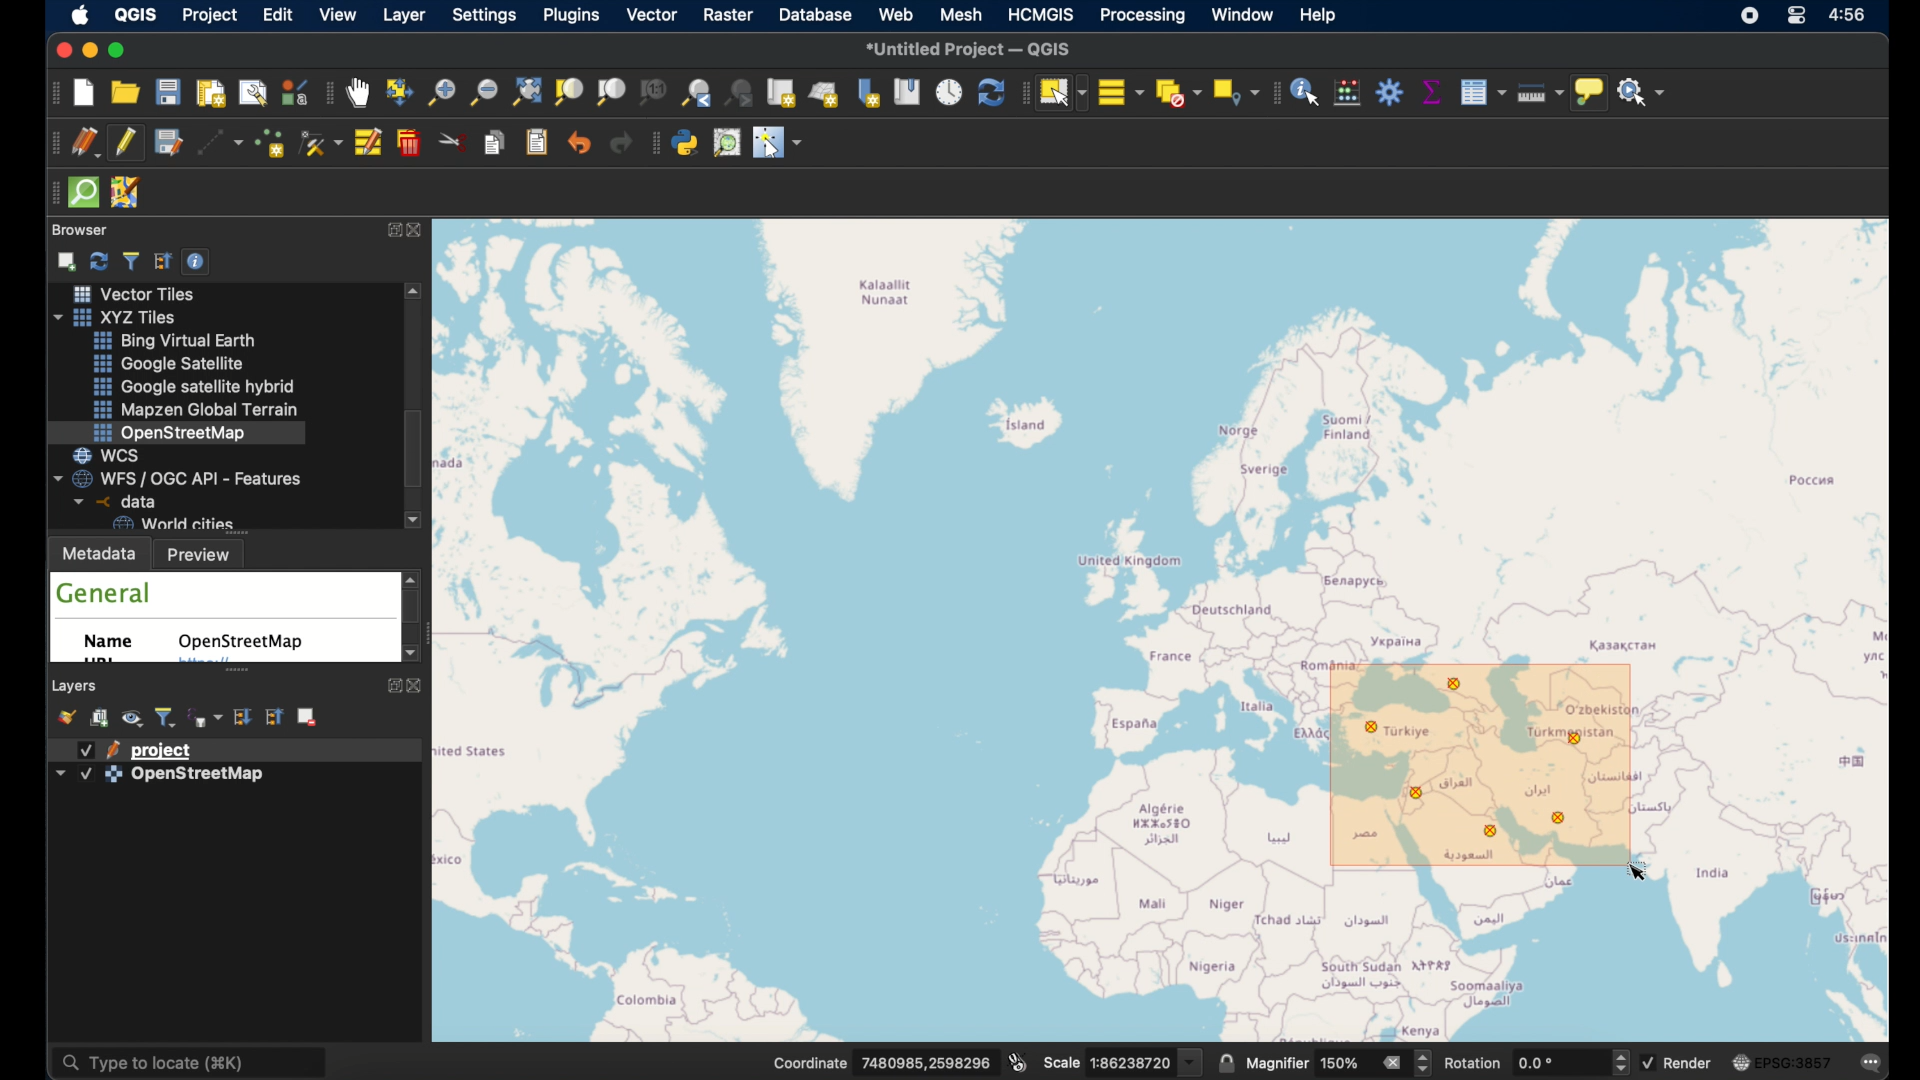 The image size is (1920, 1080). I want to click on google satellite, so click(169, 364).